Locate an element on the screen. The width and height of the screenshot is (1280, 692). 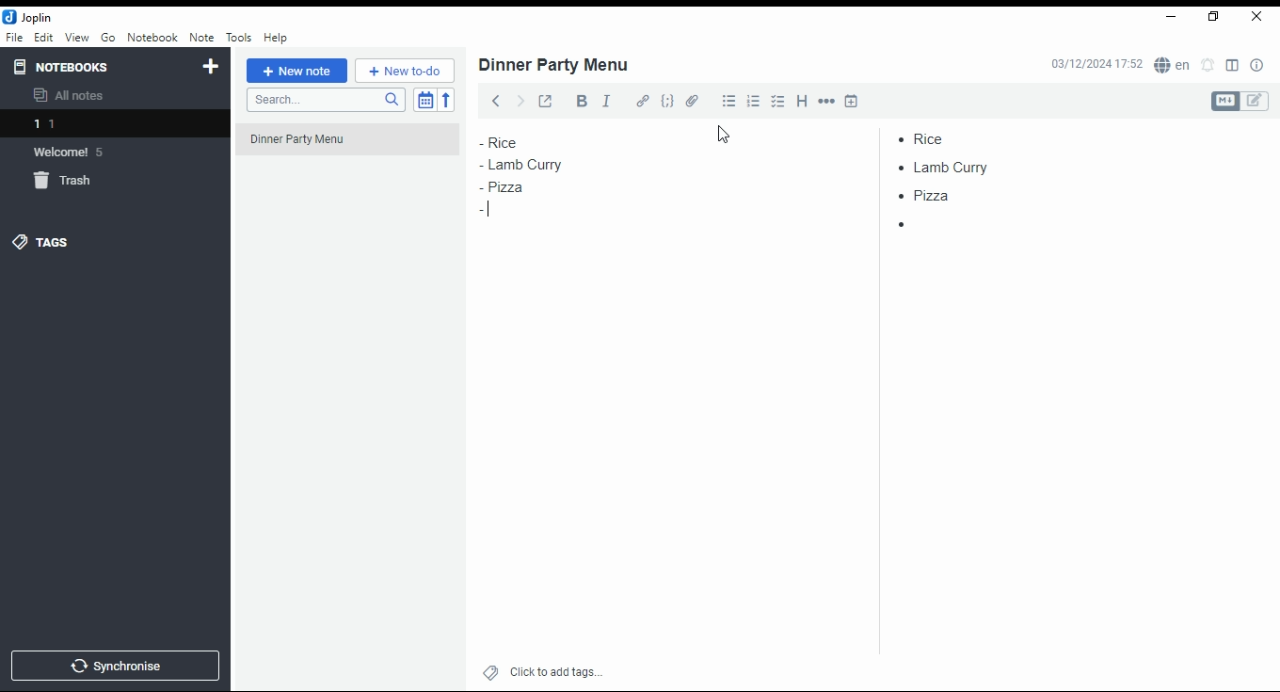
numbered list is located at coordinates (756, 101).